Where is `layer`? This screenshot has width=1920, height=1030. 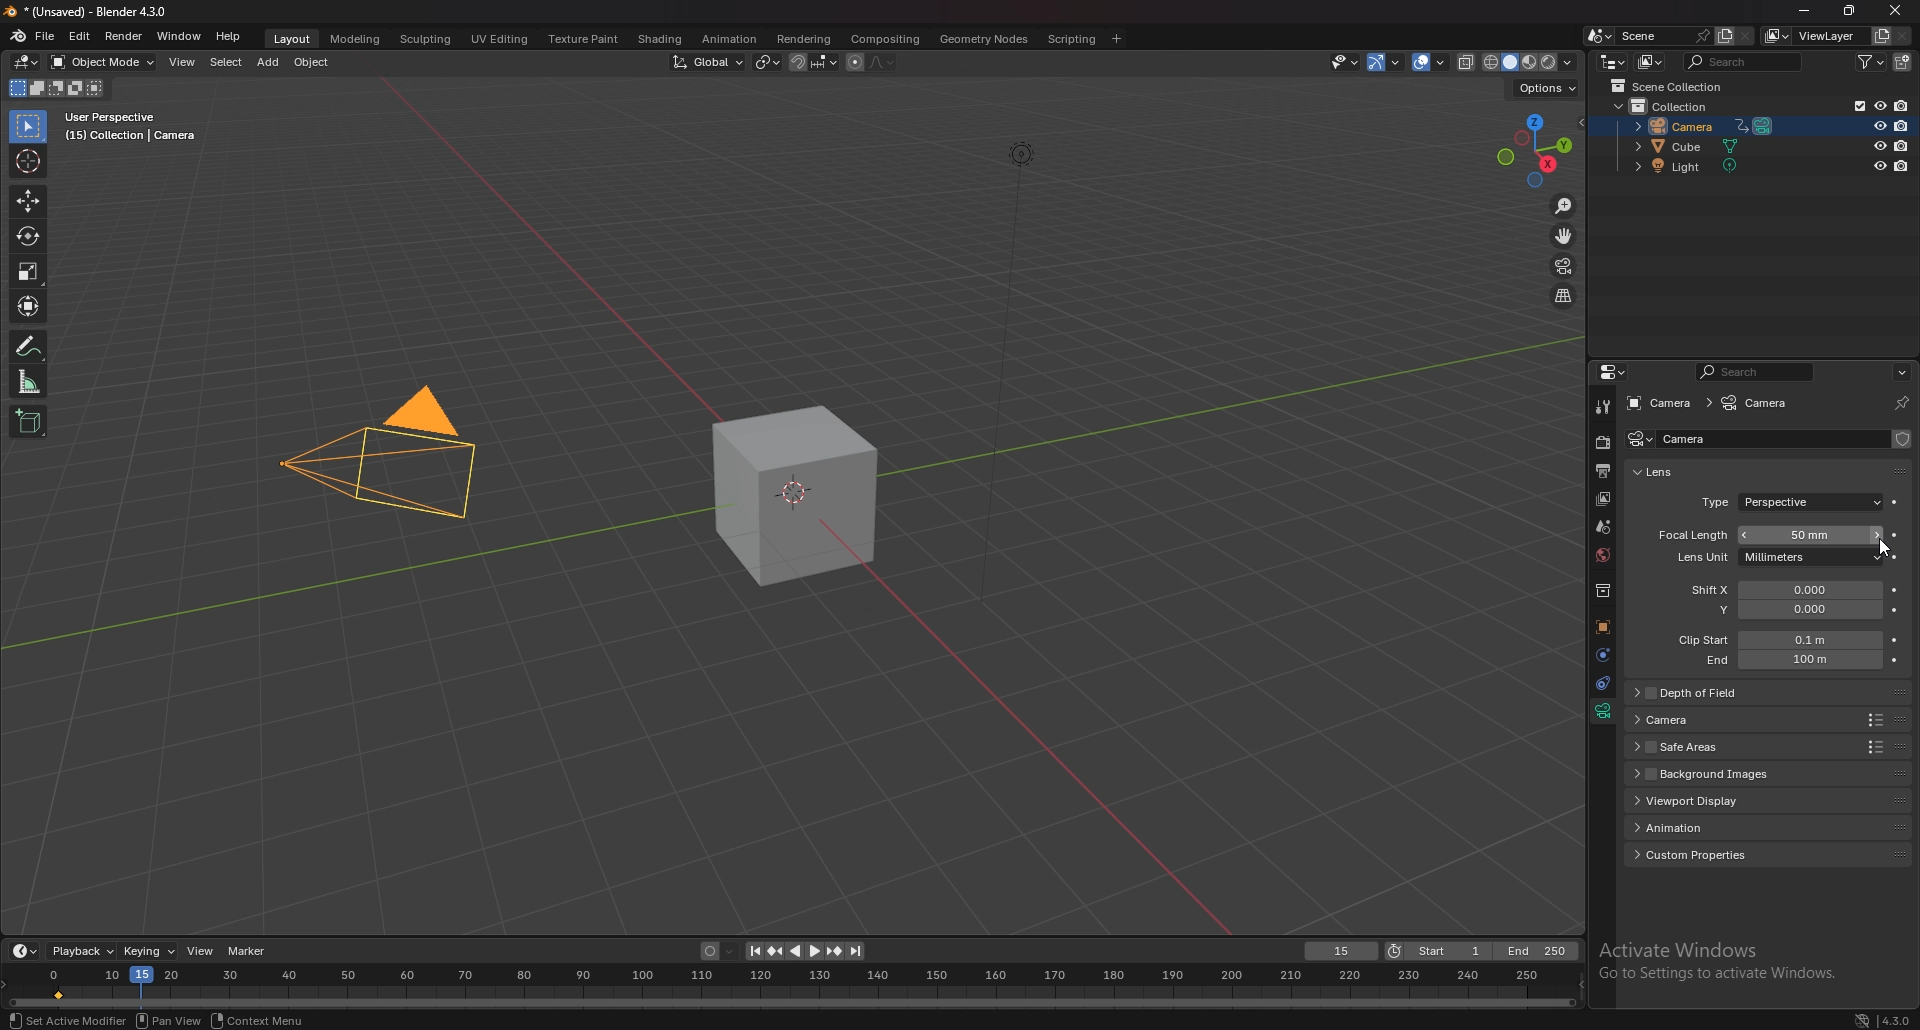
layer is located at coordinates (1602, 499).